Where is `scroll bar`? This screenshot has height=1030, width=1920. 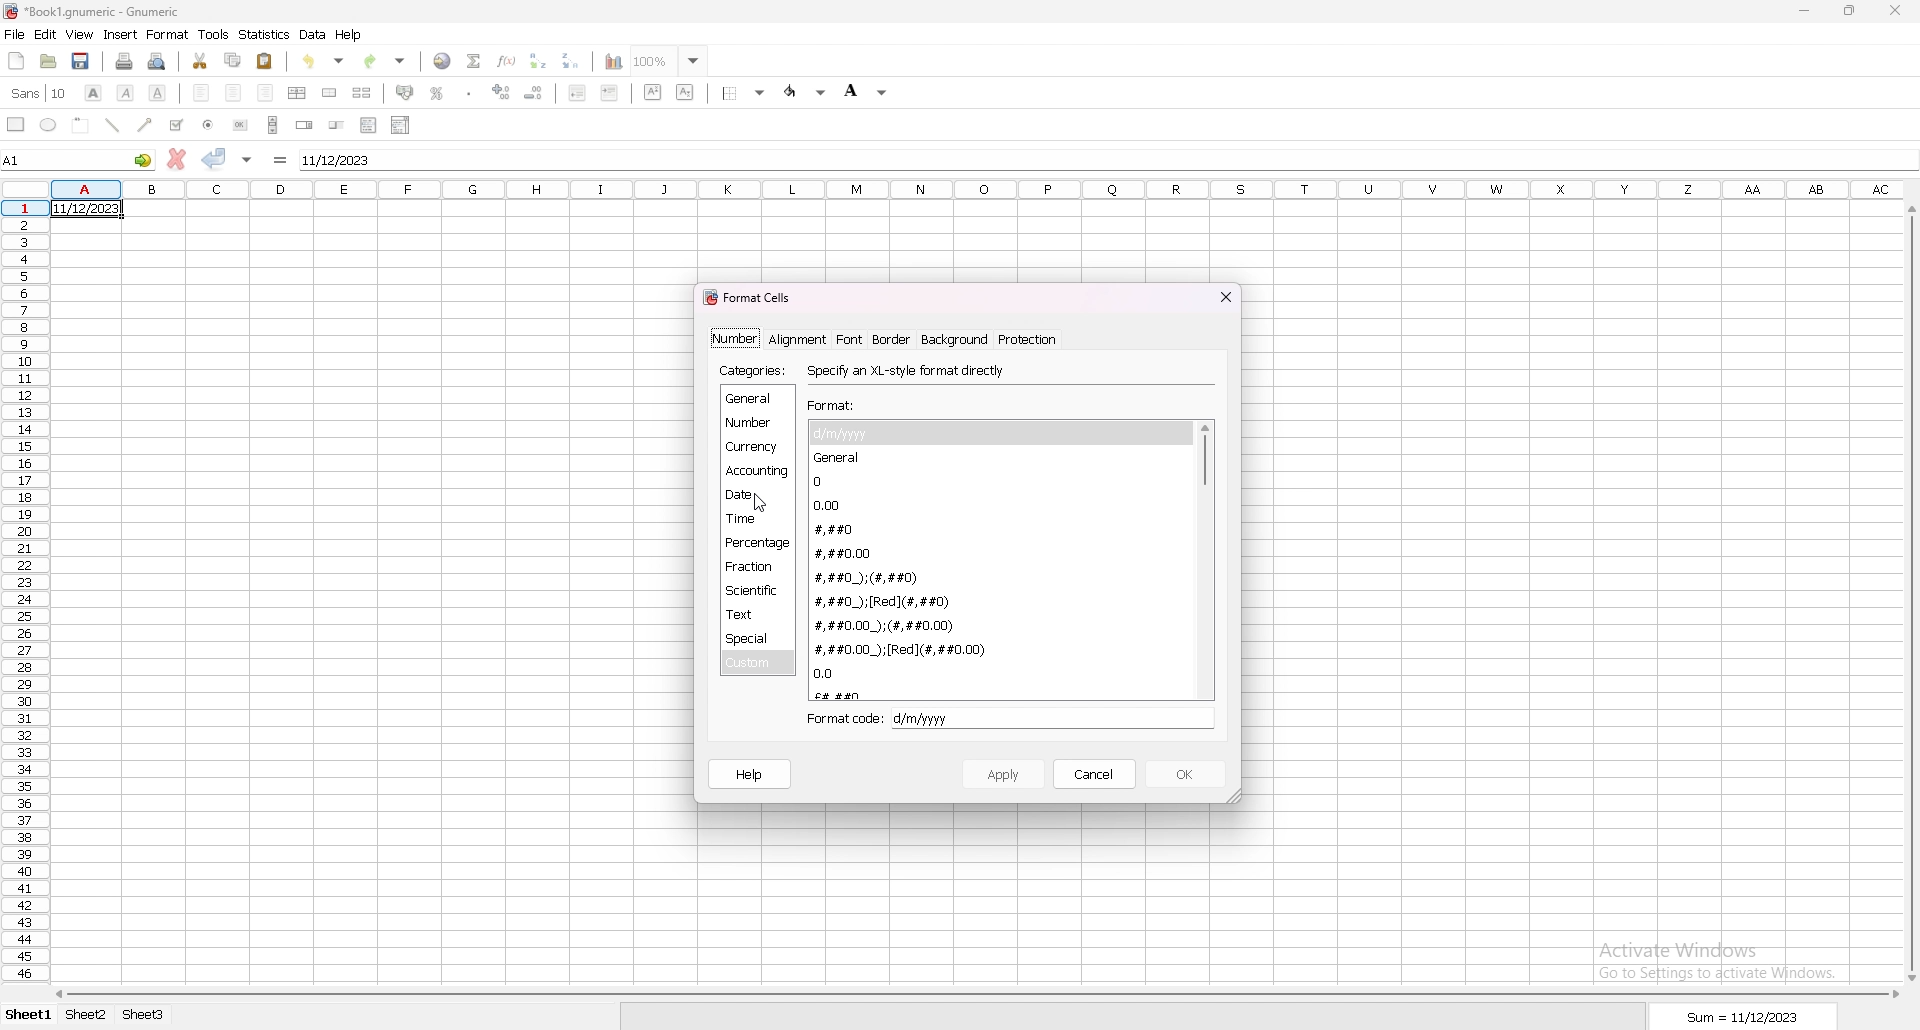 scroll bar is located at coordinates (1204, 561).